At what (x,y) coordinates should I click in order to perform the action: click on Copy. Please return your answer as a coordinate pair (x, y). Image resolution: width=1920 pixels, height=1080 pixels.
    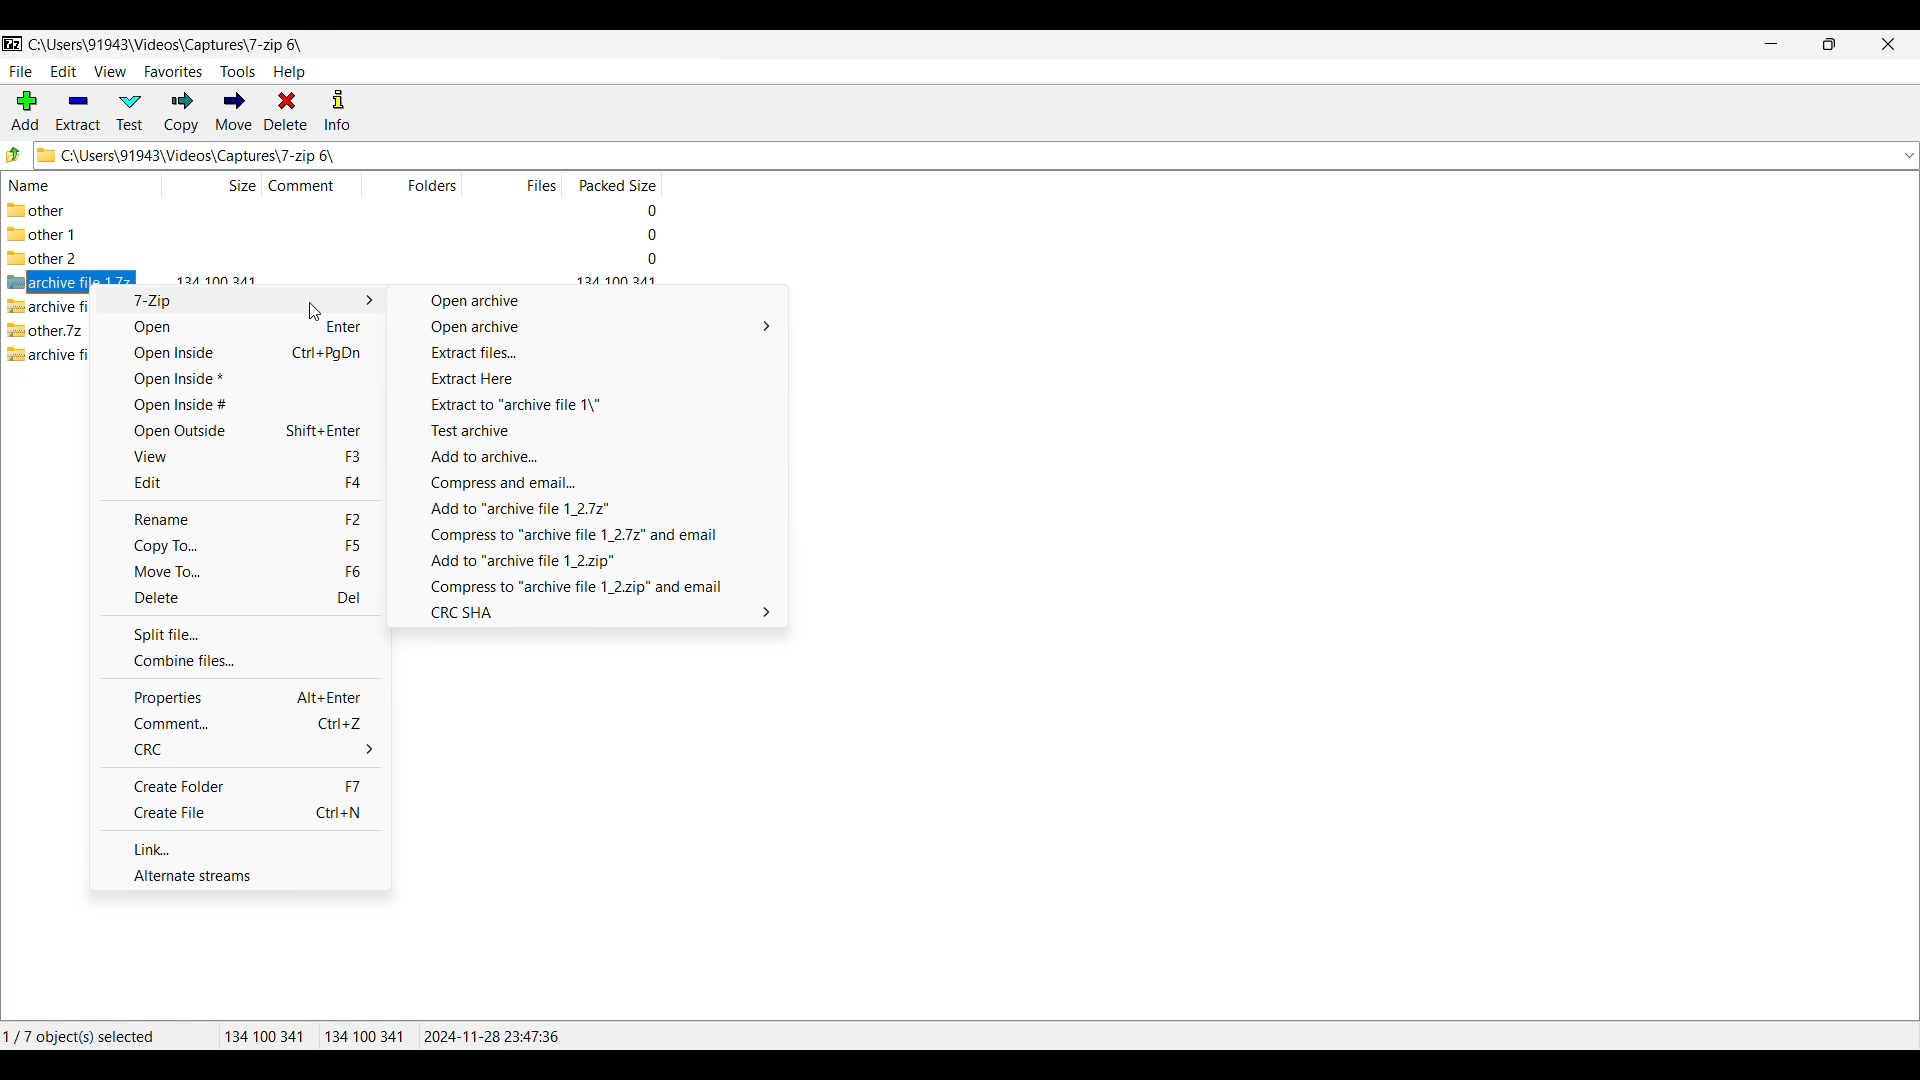
    Looking at the image, I should click on (181, 112).